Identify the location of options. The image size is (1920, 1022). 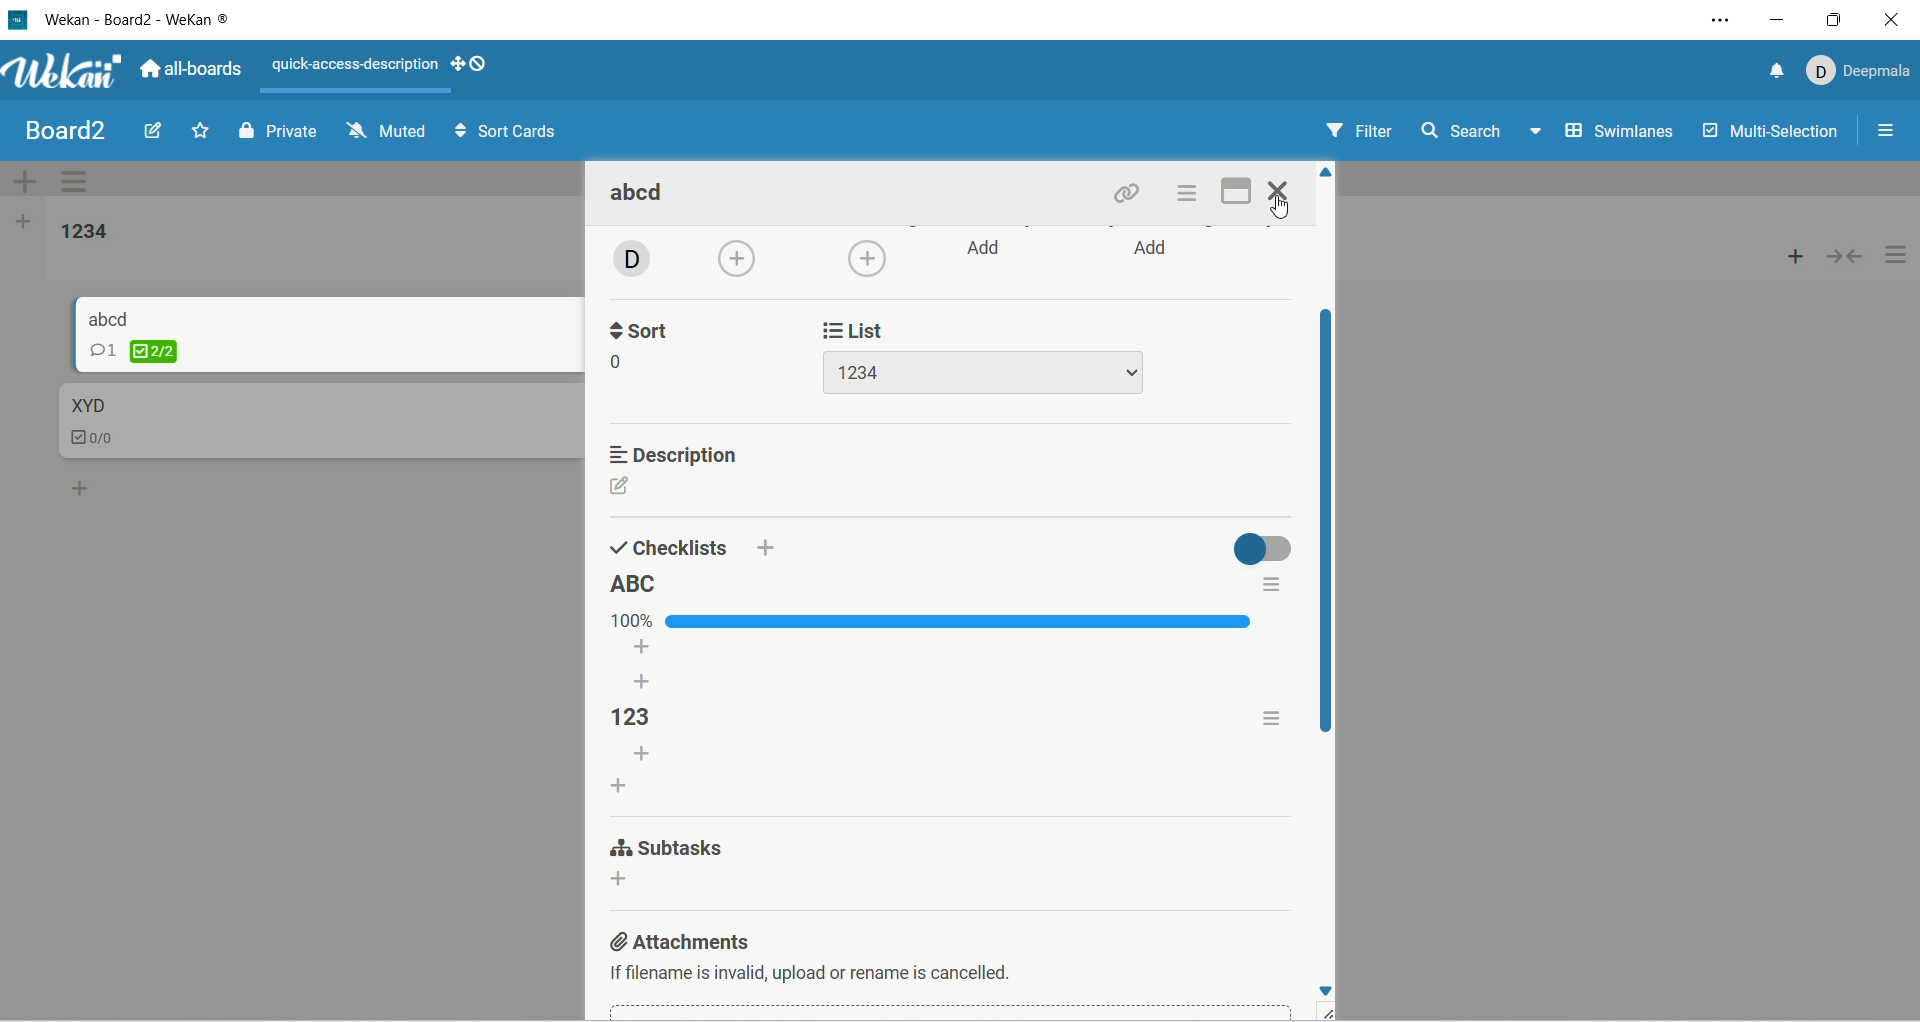
(1189, 194).